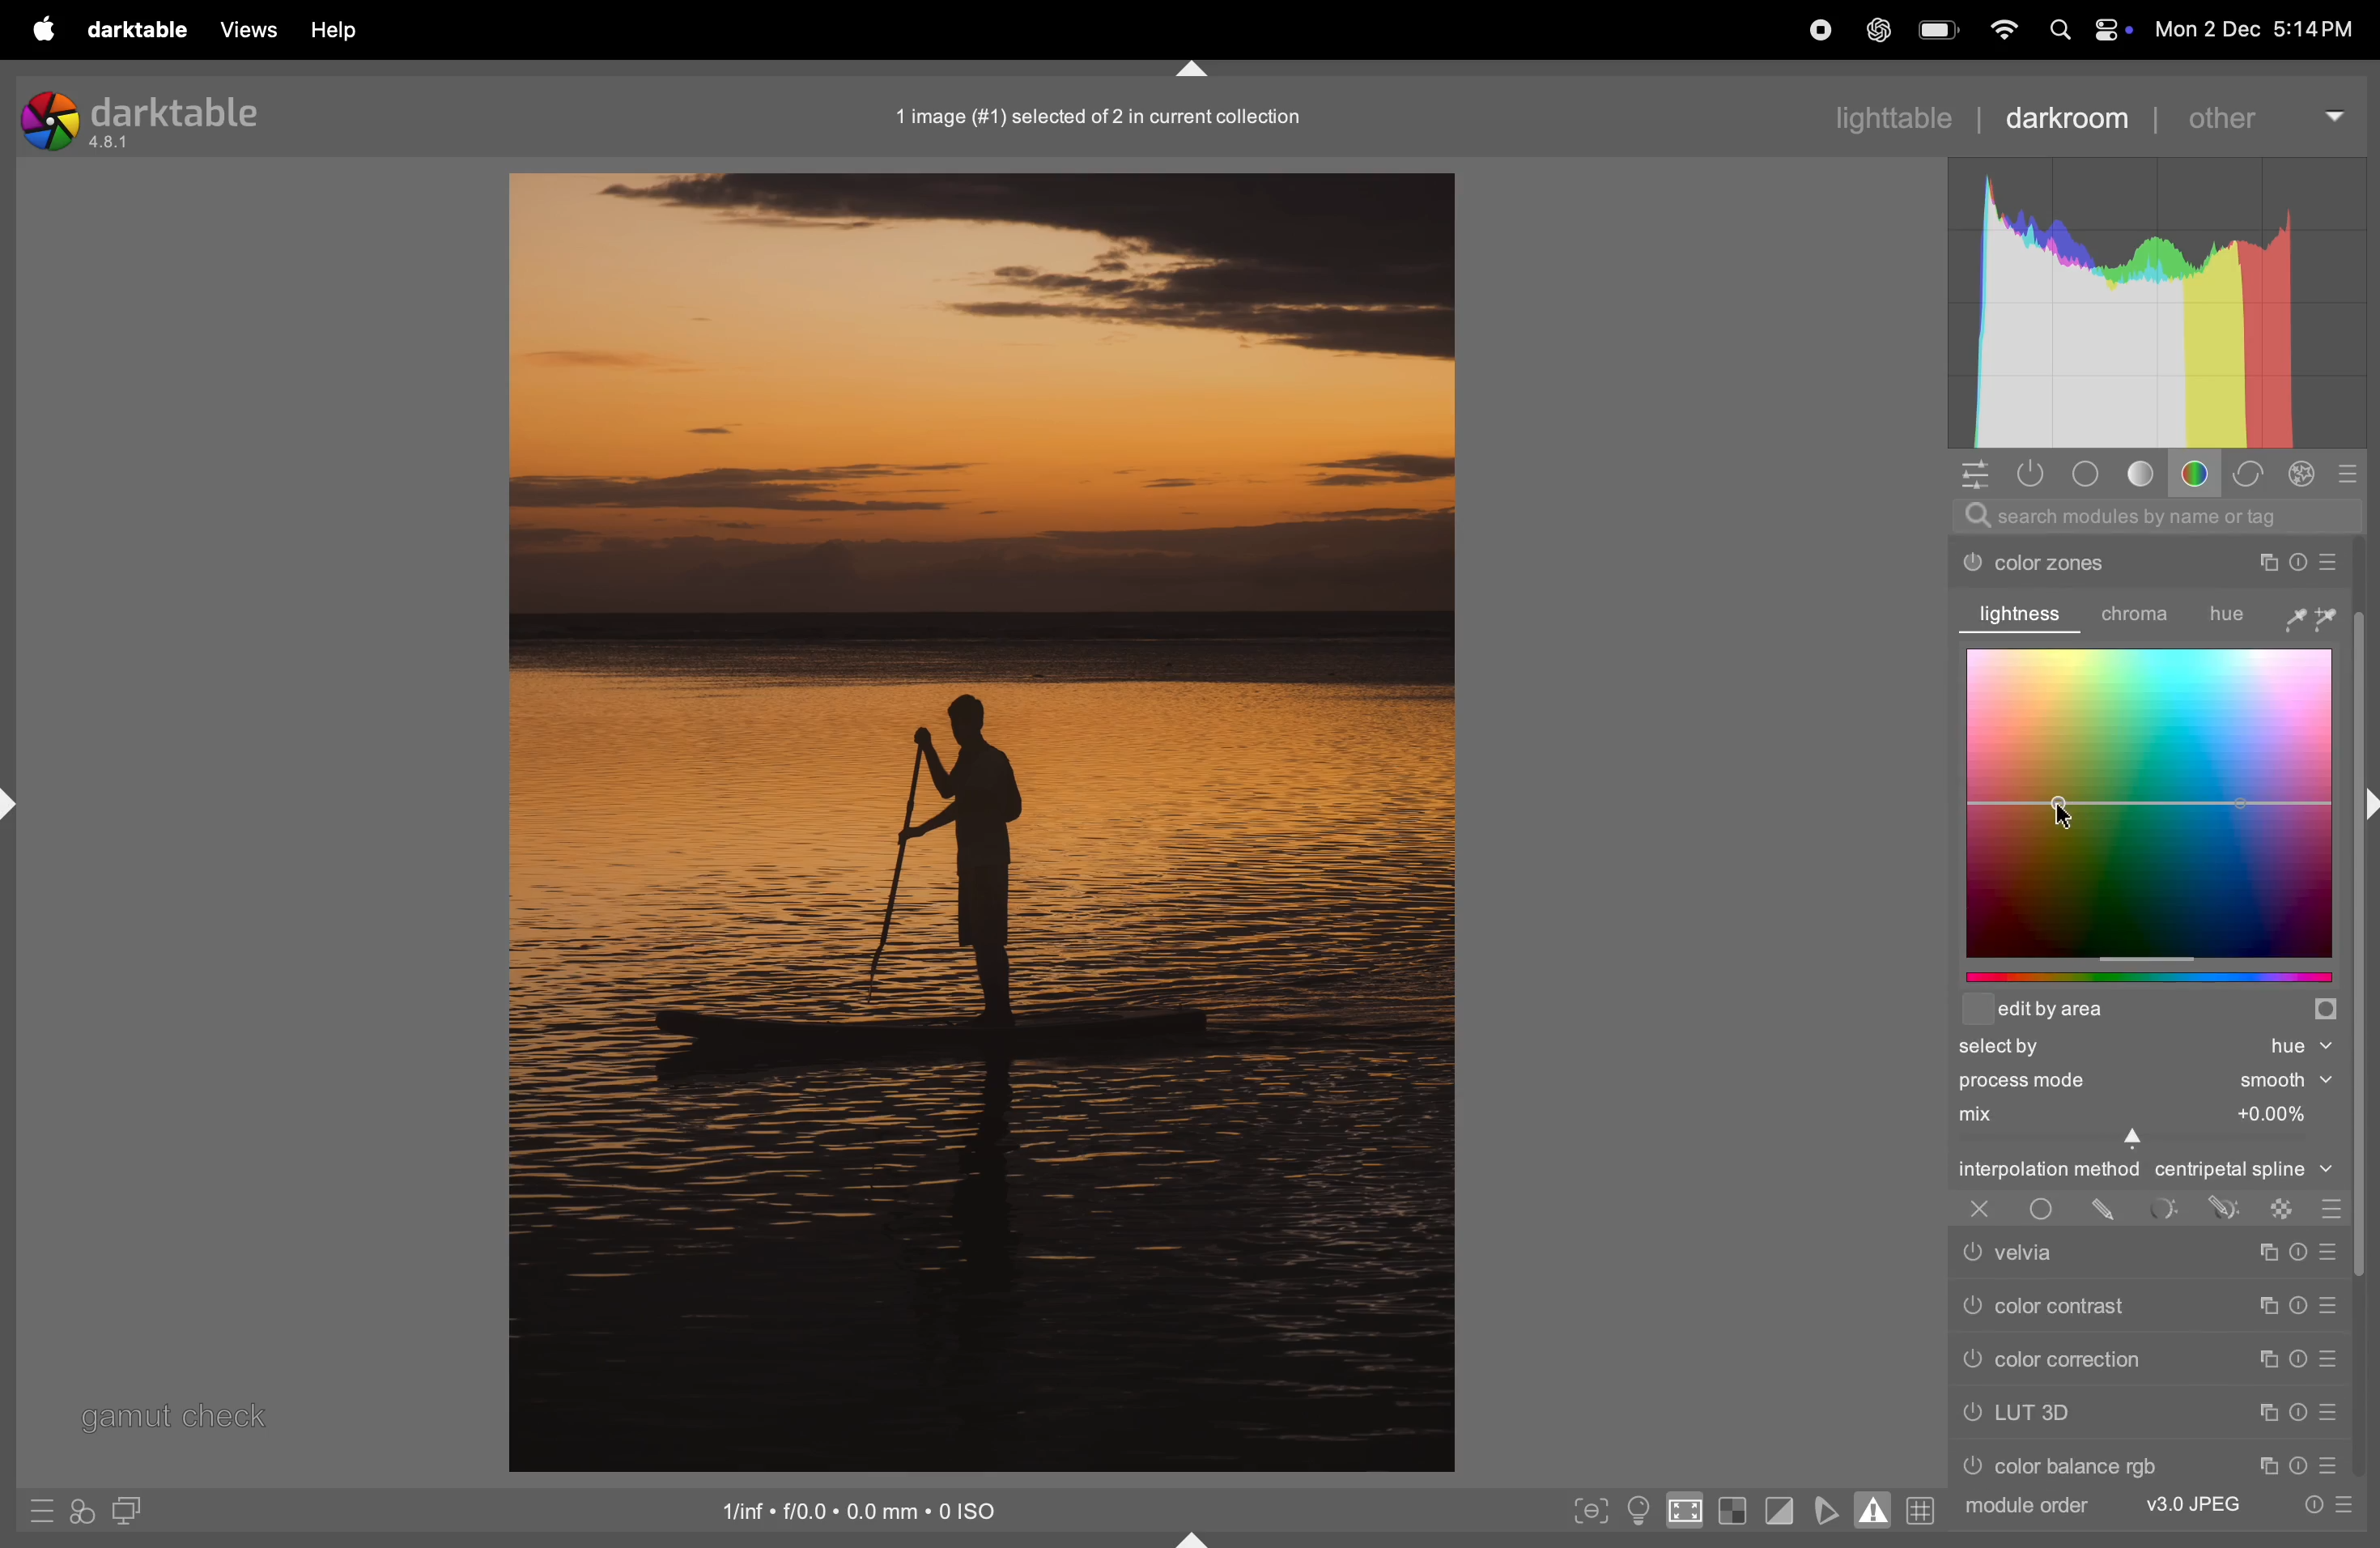 This screenshot has width=2380, height=1548. What do you see at coordinates (2354, 472) in the screenshot?
I see `` at bounding box center [2354, 472].